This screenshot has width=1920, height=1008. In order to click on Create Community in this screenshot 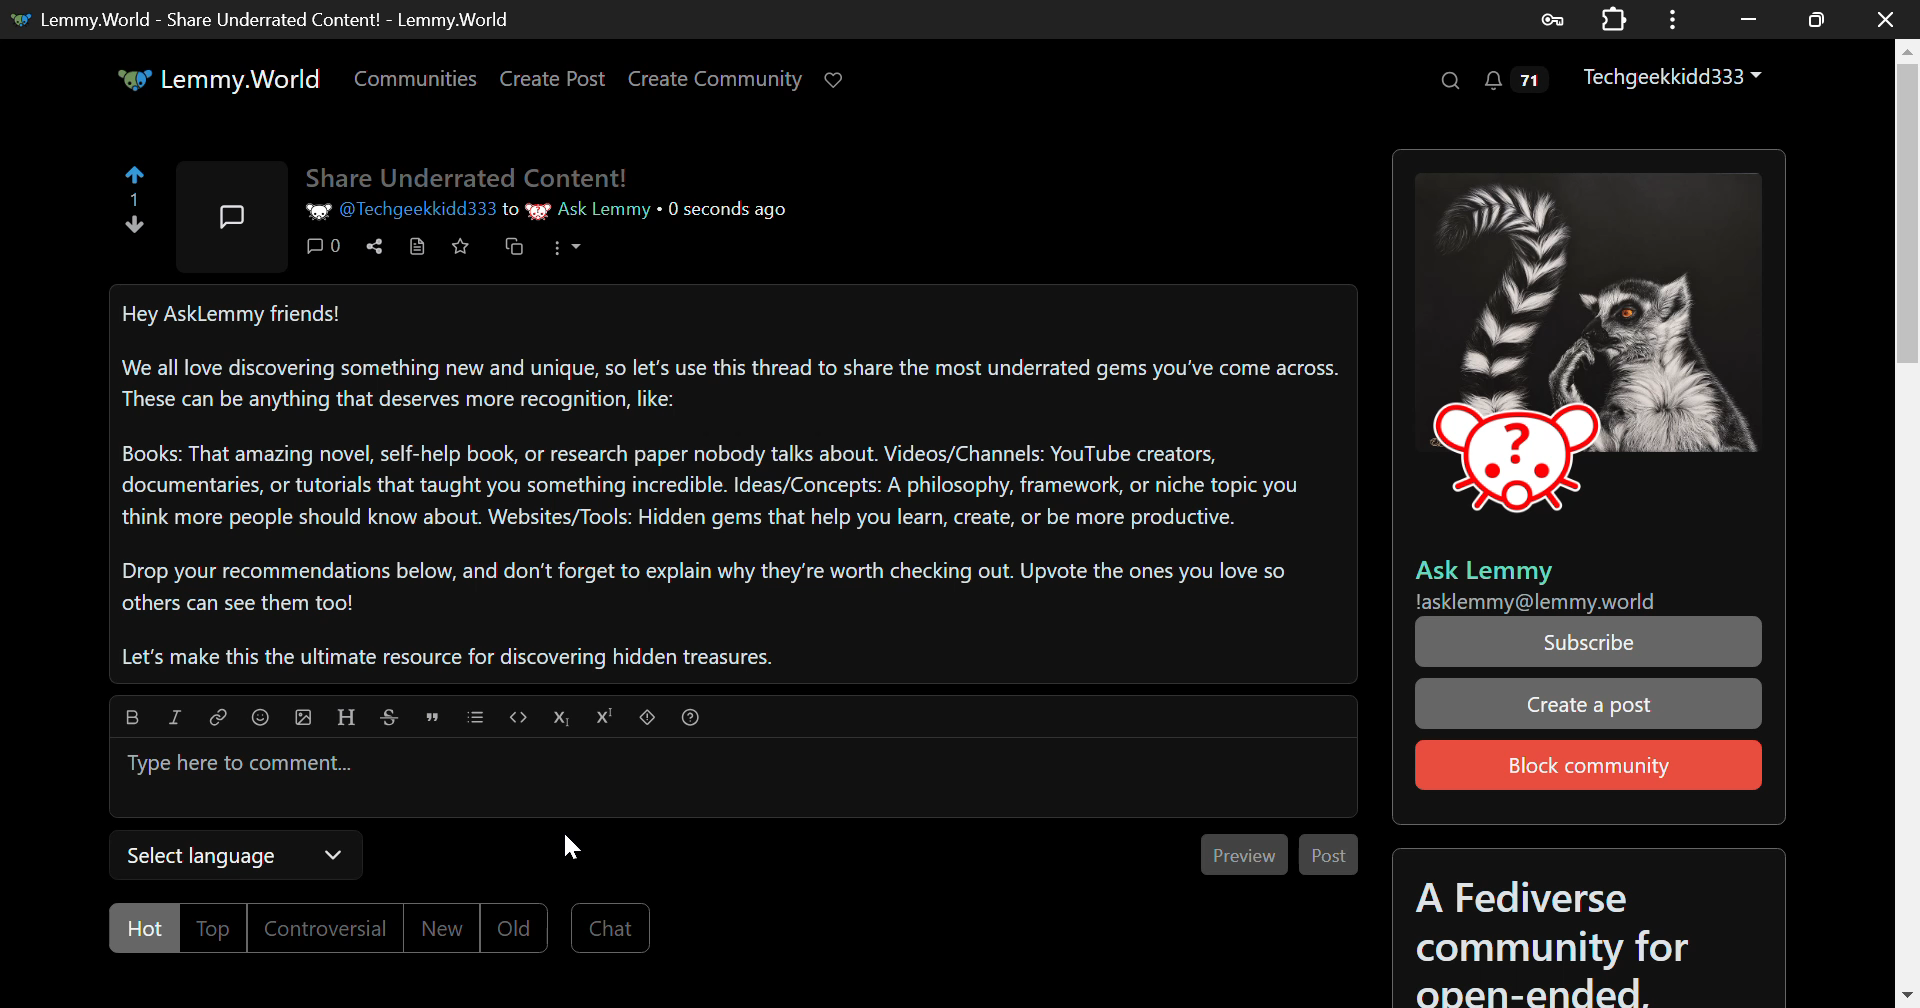, I will do `click(718, 83)`.